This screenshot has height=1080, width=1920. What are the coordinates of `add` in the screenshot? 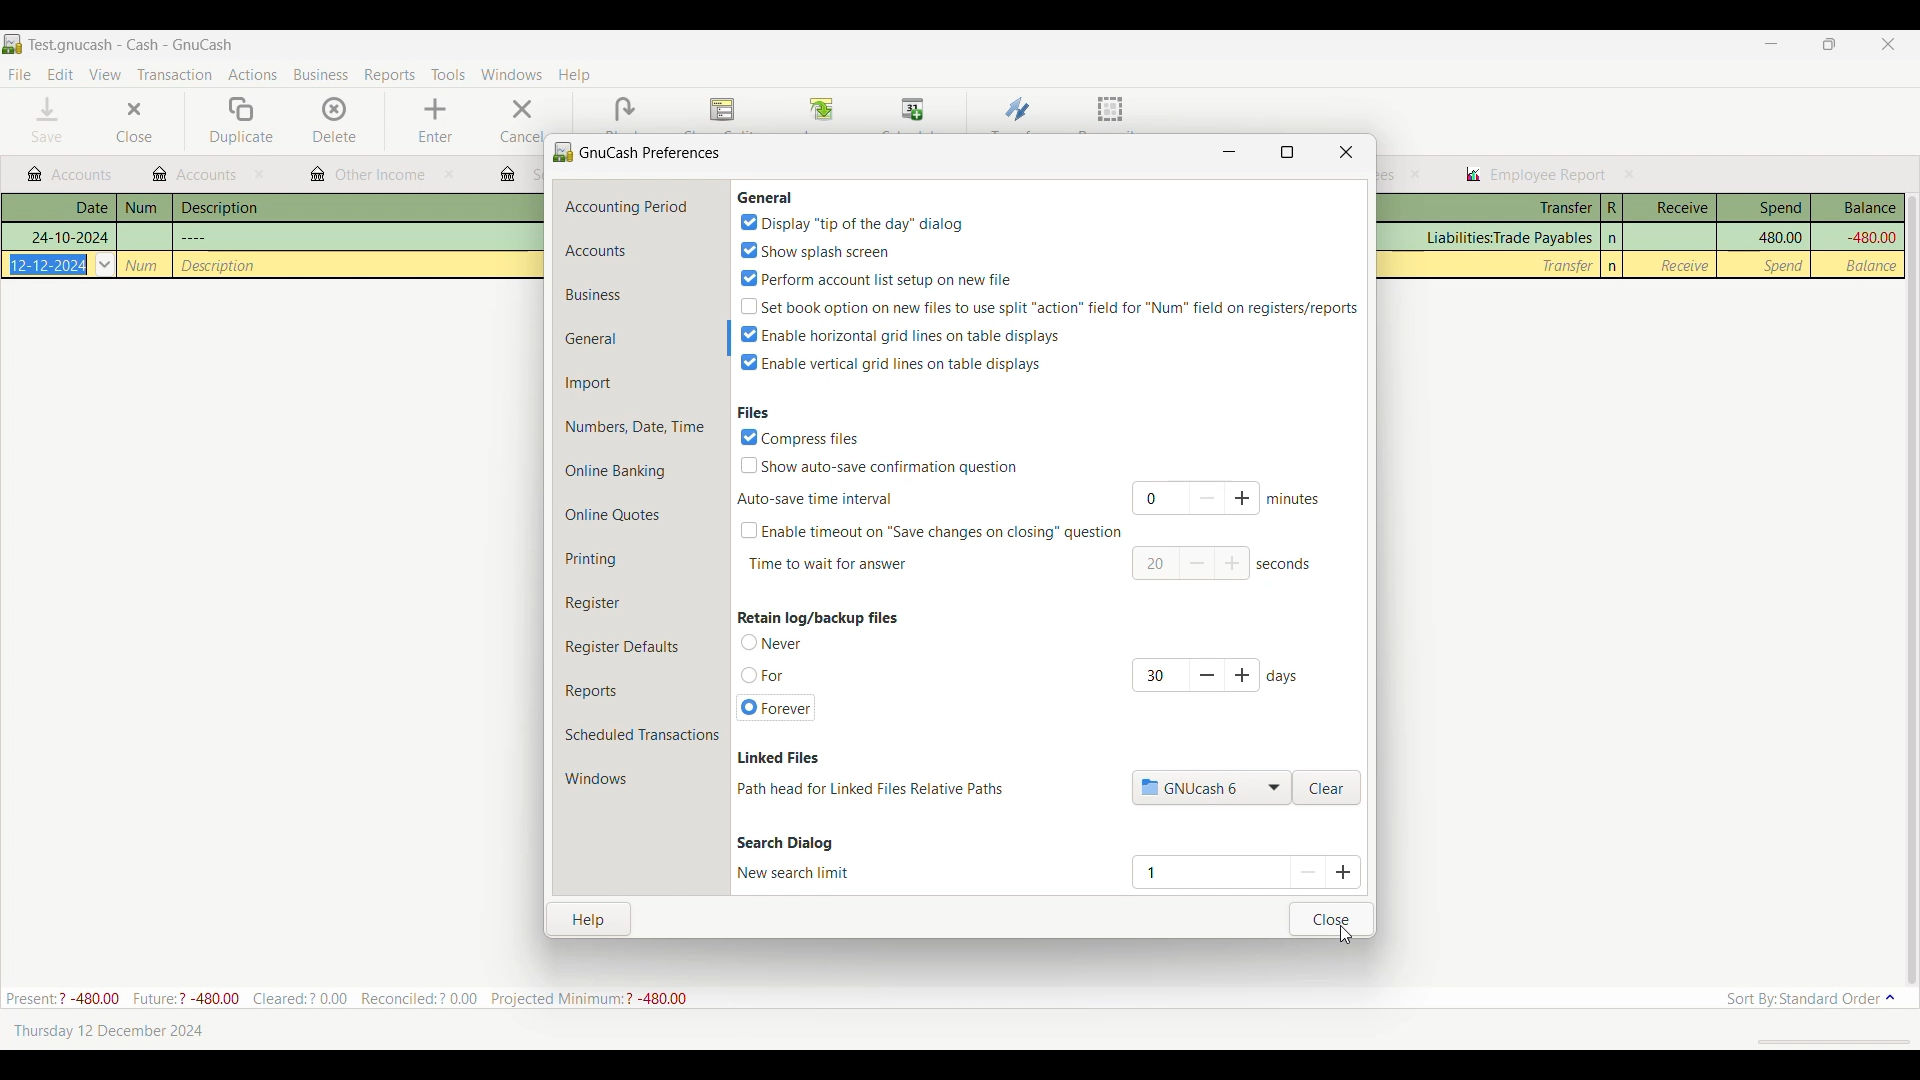 It's located at (1234, 565).